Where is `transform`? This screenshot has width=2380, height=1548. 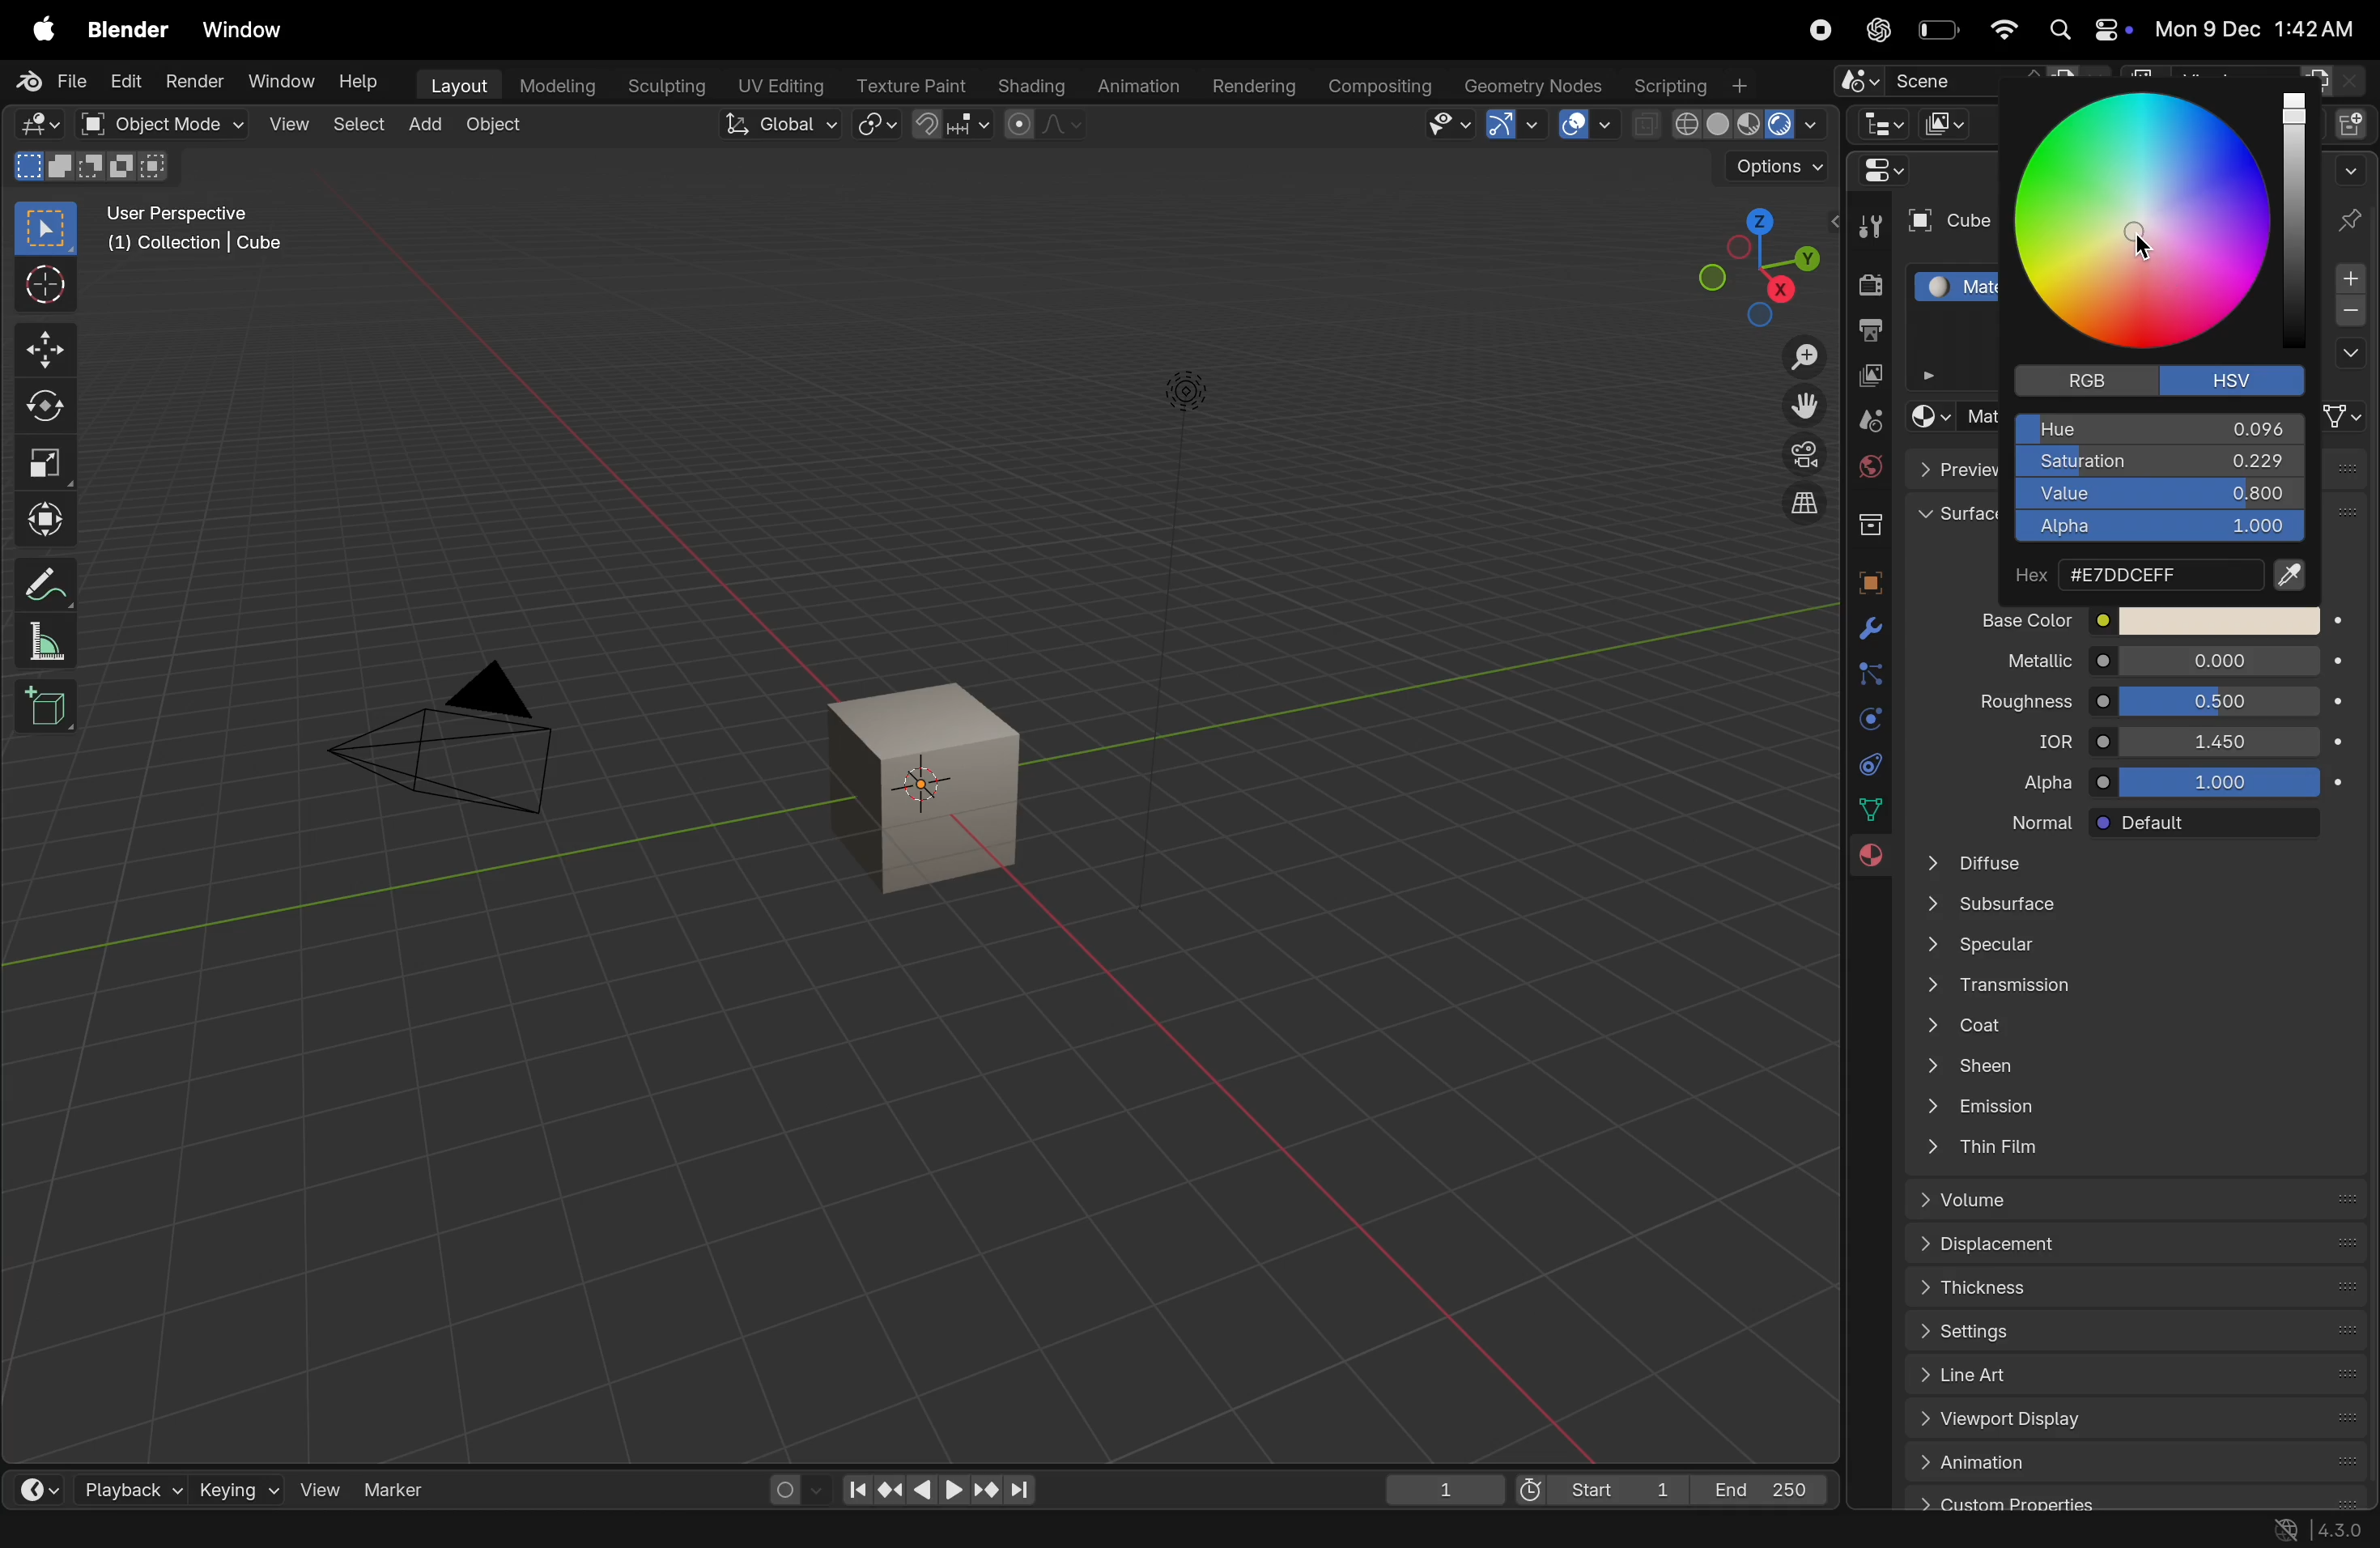 transform is located at coordinates (44, 520).